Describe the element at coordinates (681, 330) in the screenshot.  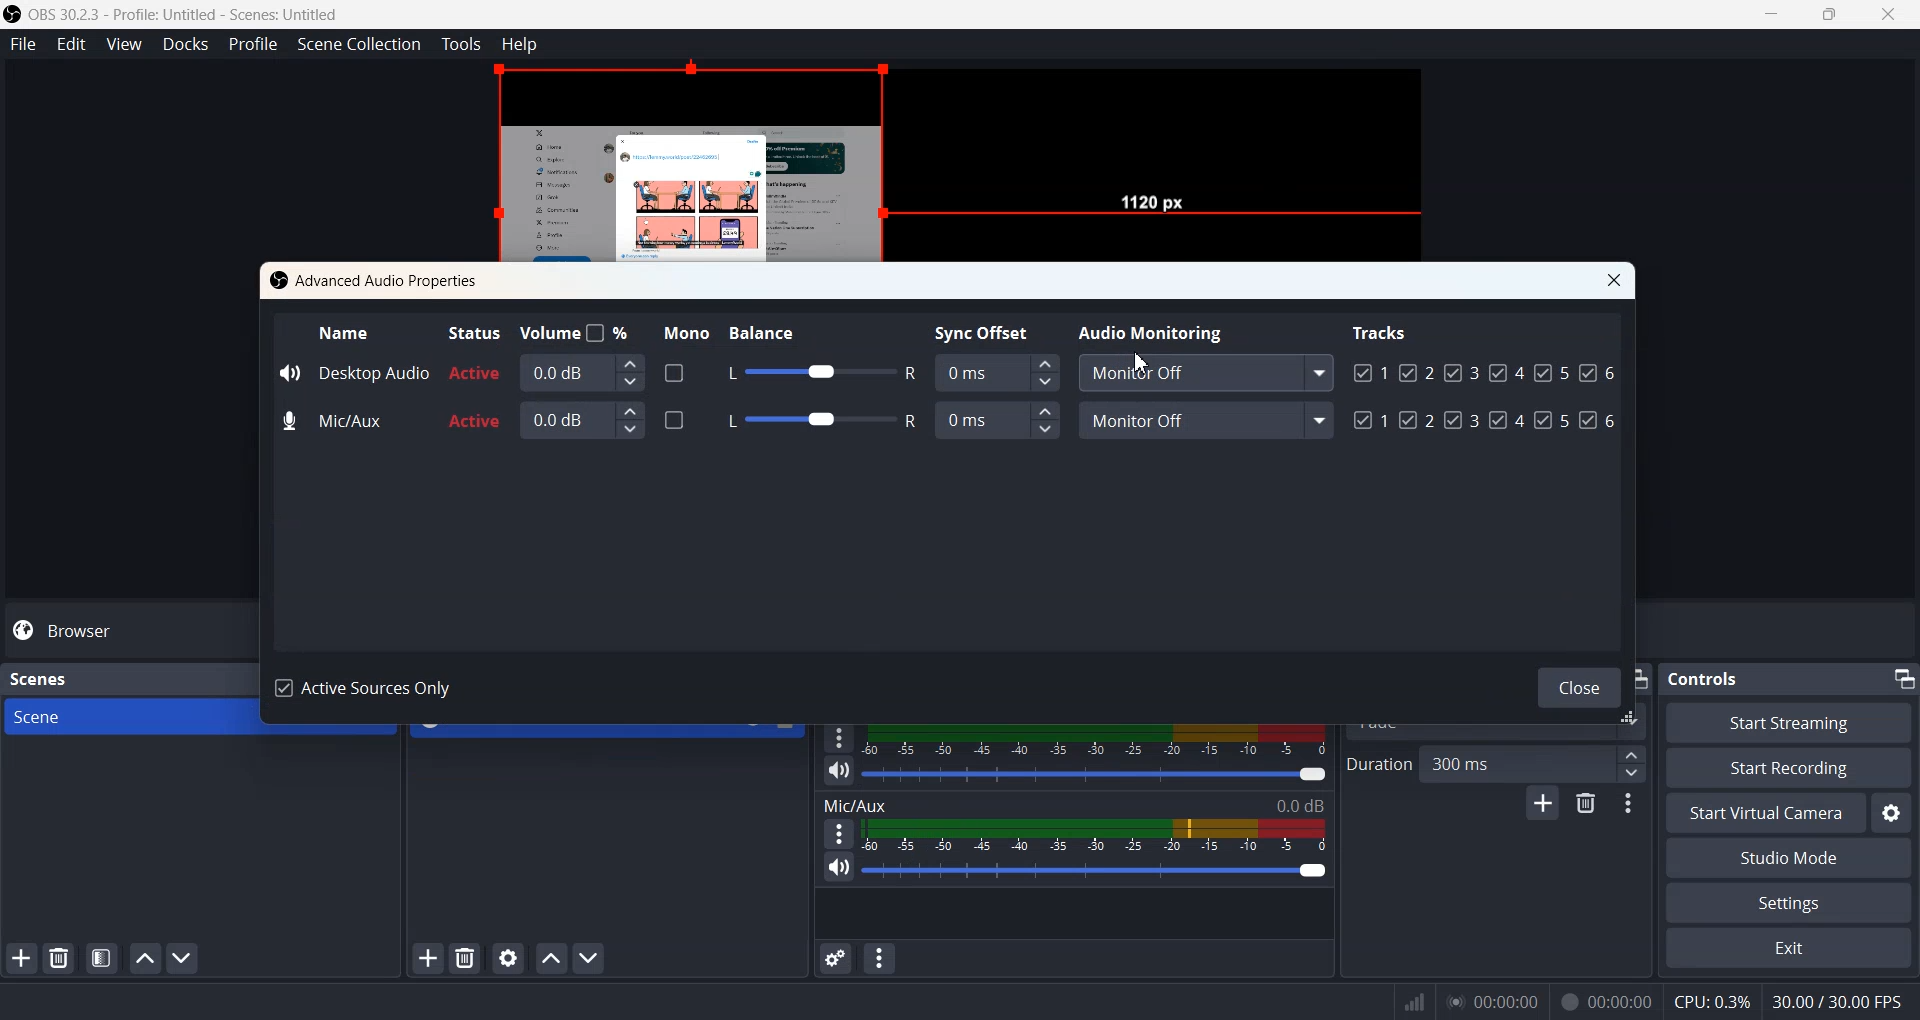
I see `Mono` at that location.